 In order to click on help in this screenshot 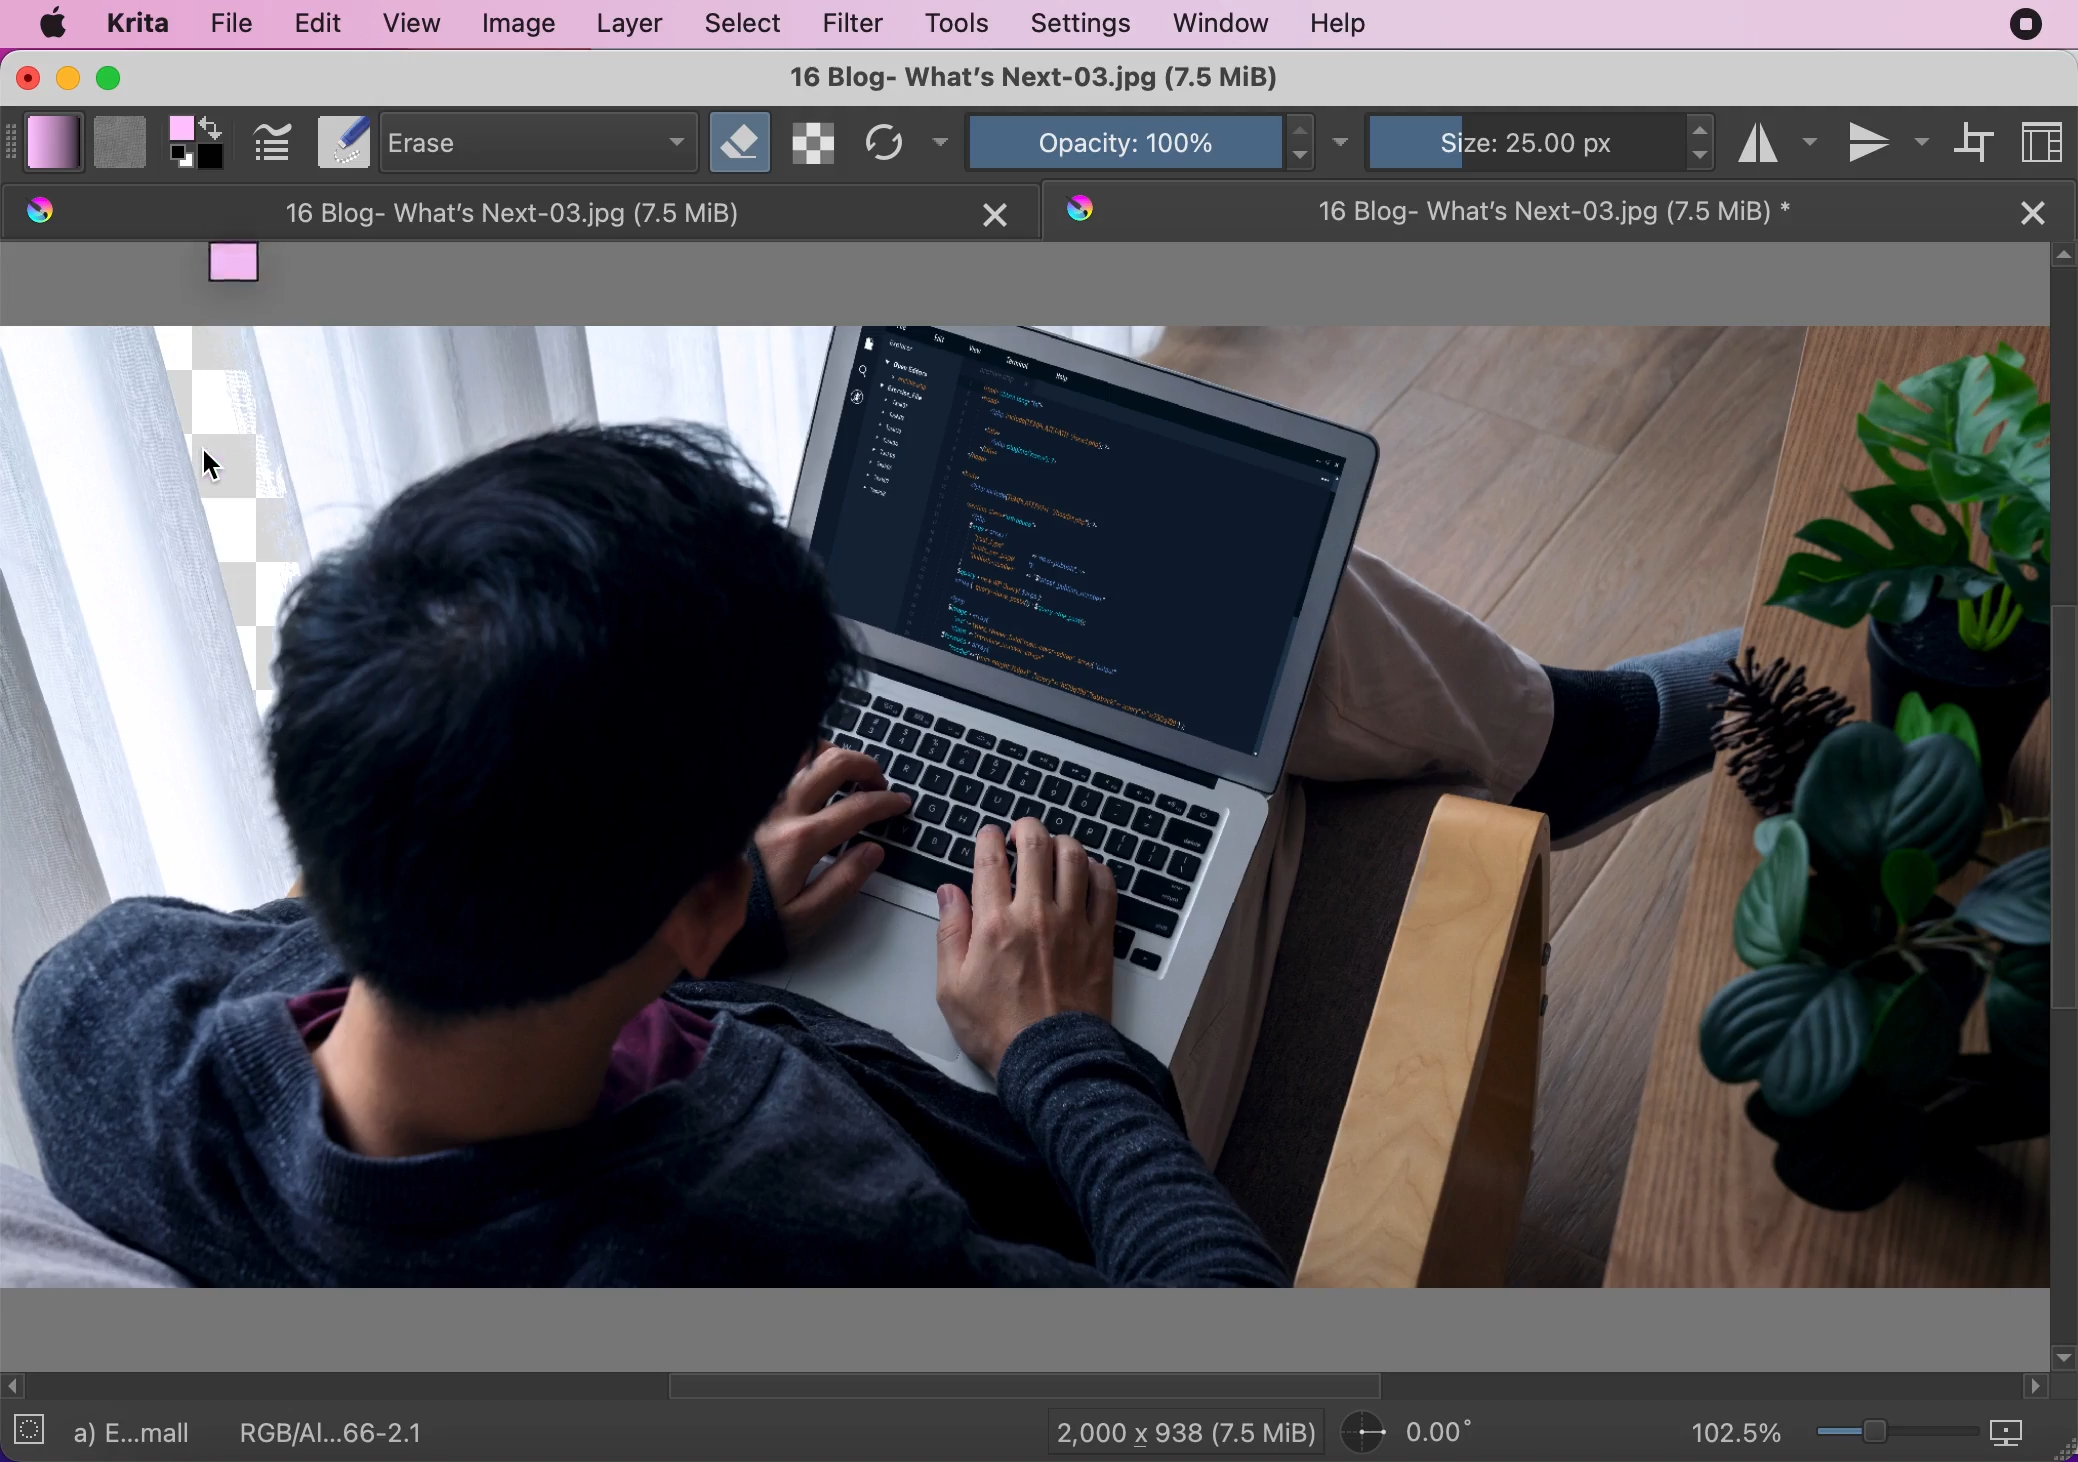, I will do `click(1339, 26)`.